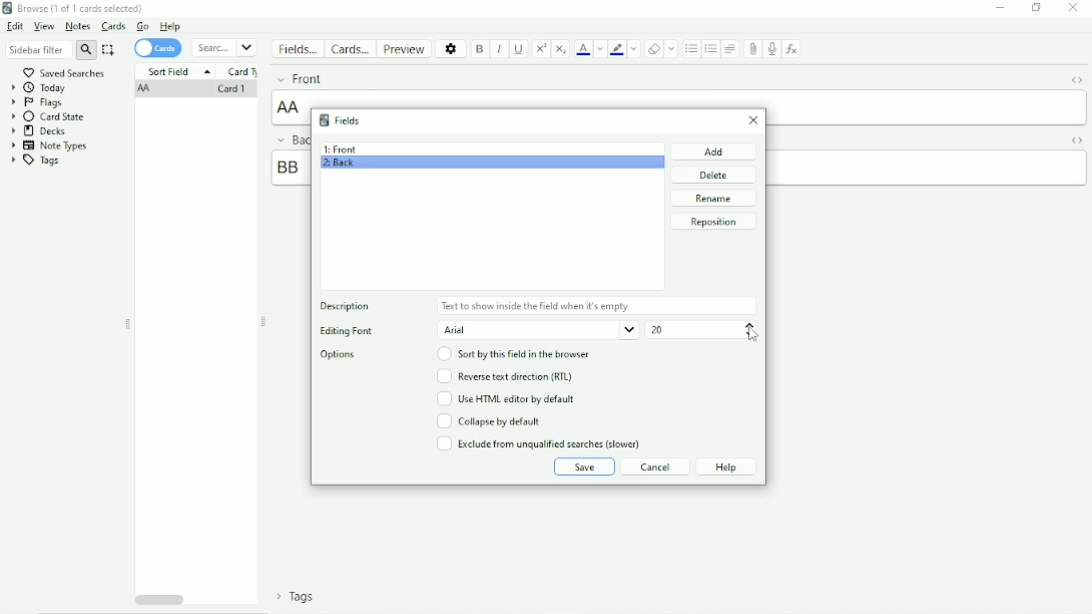 This screenshot has width=1092, height=614. I want to click on Help, so click(170, 26).